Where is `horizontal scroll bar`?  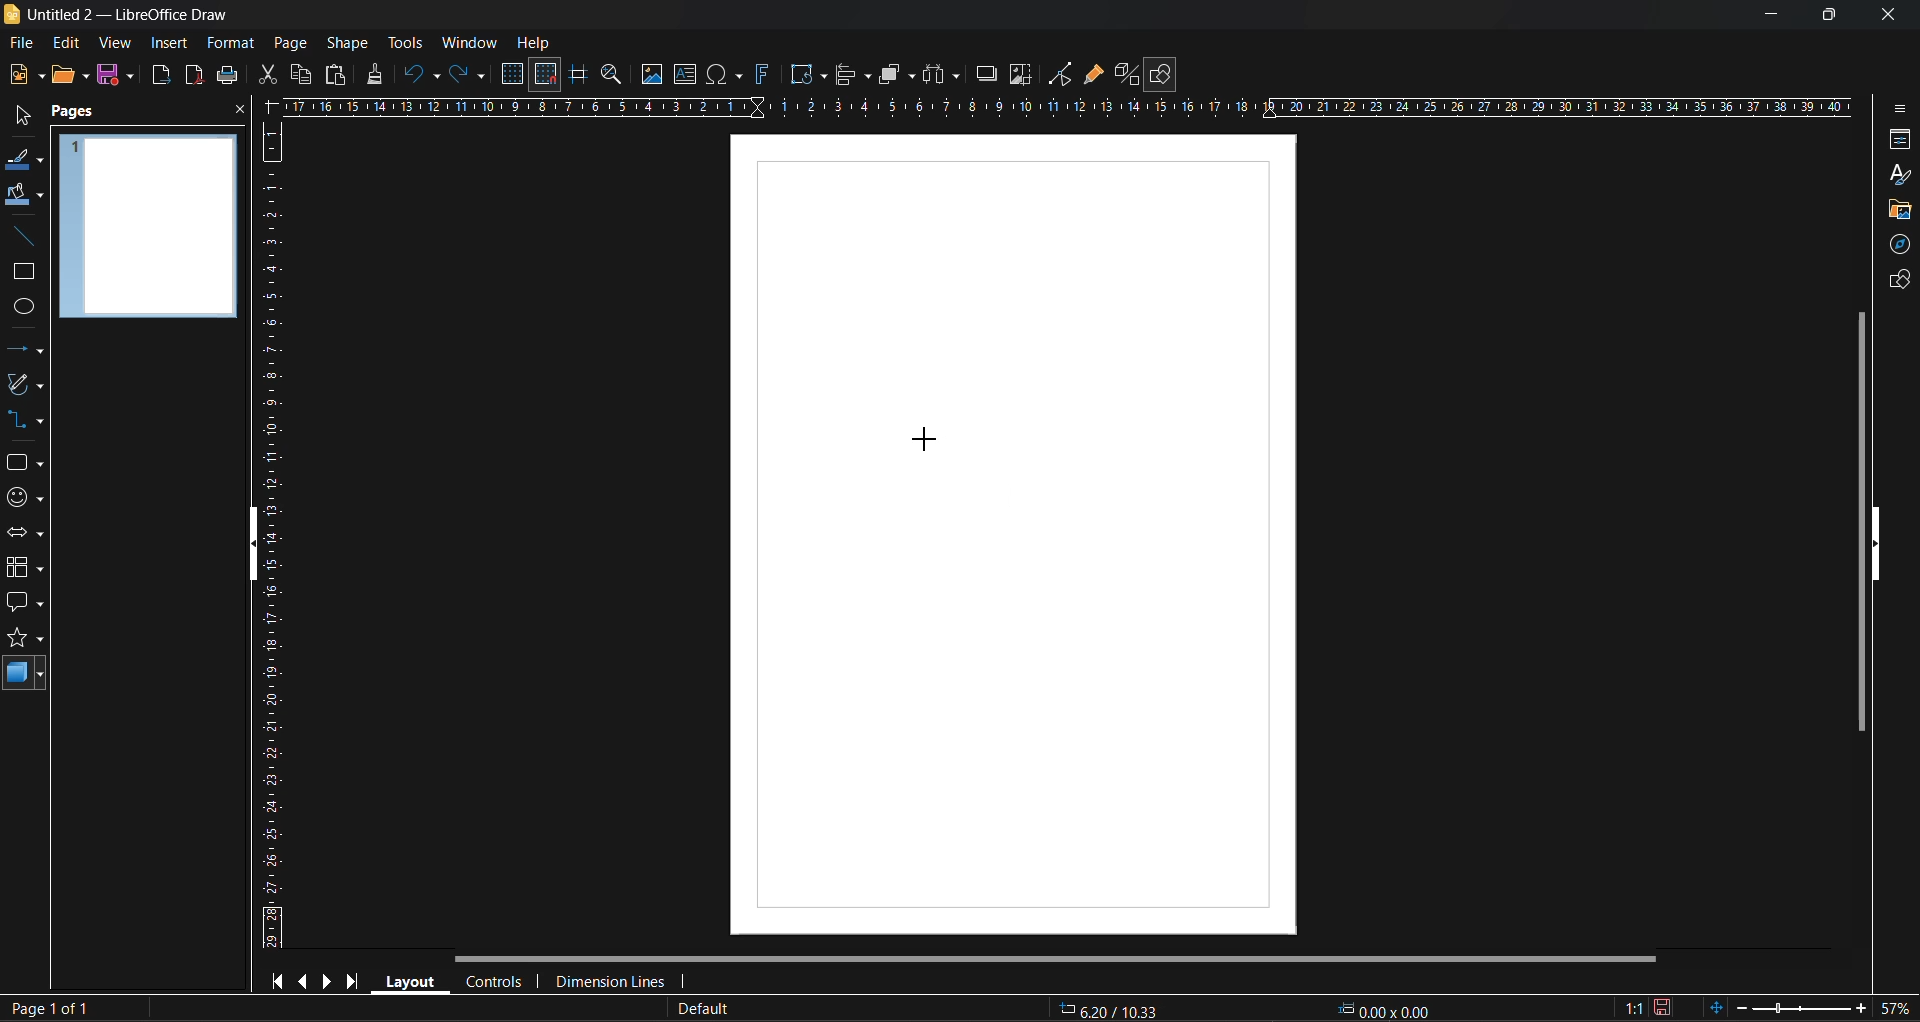 horizontal scroll bar is located at coordinates (1061, 959).